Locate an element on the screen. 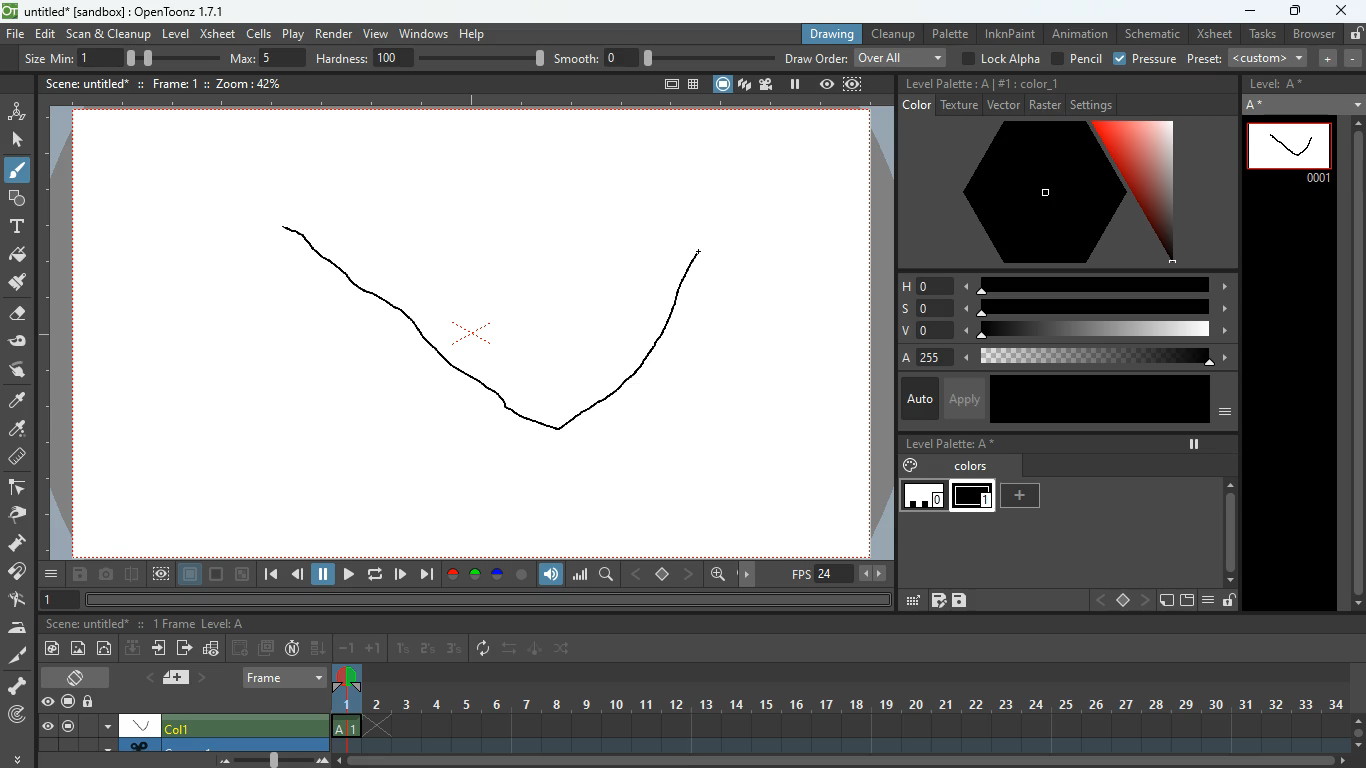  down is located at coordinates (133, 647).